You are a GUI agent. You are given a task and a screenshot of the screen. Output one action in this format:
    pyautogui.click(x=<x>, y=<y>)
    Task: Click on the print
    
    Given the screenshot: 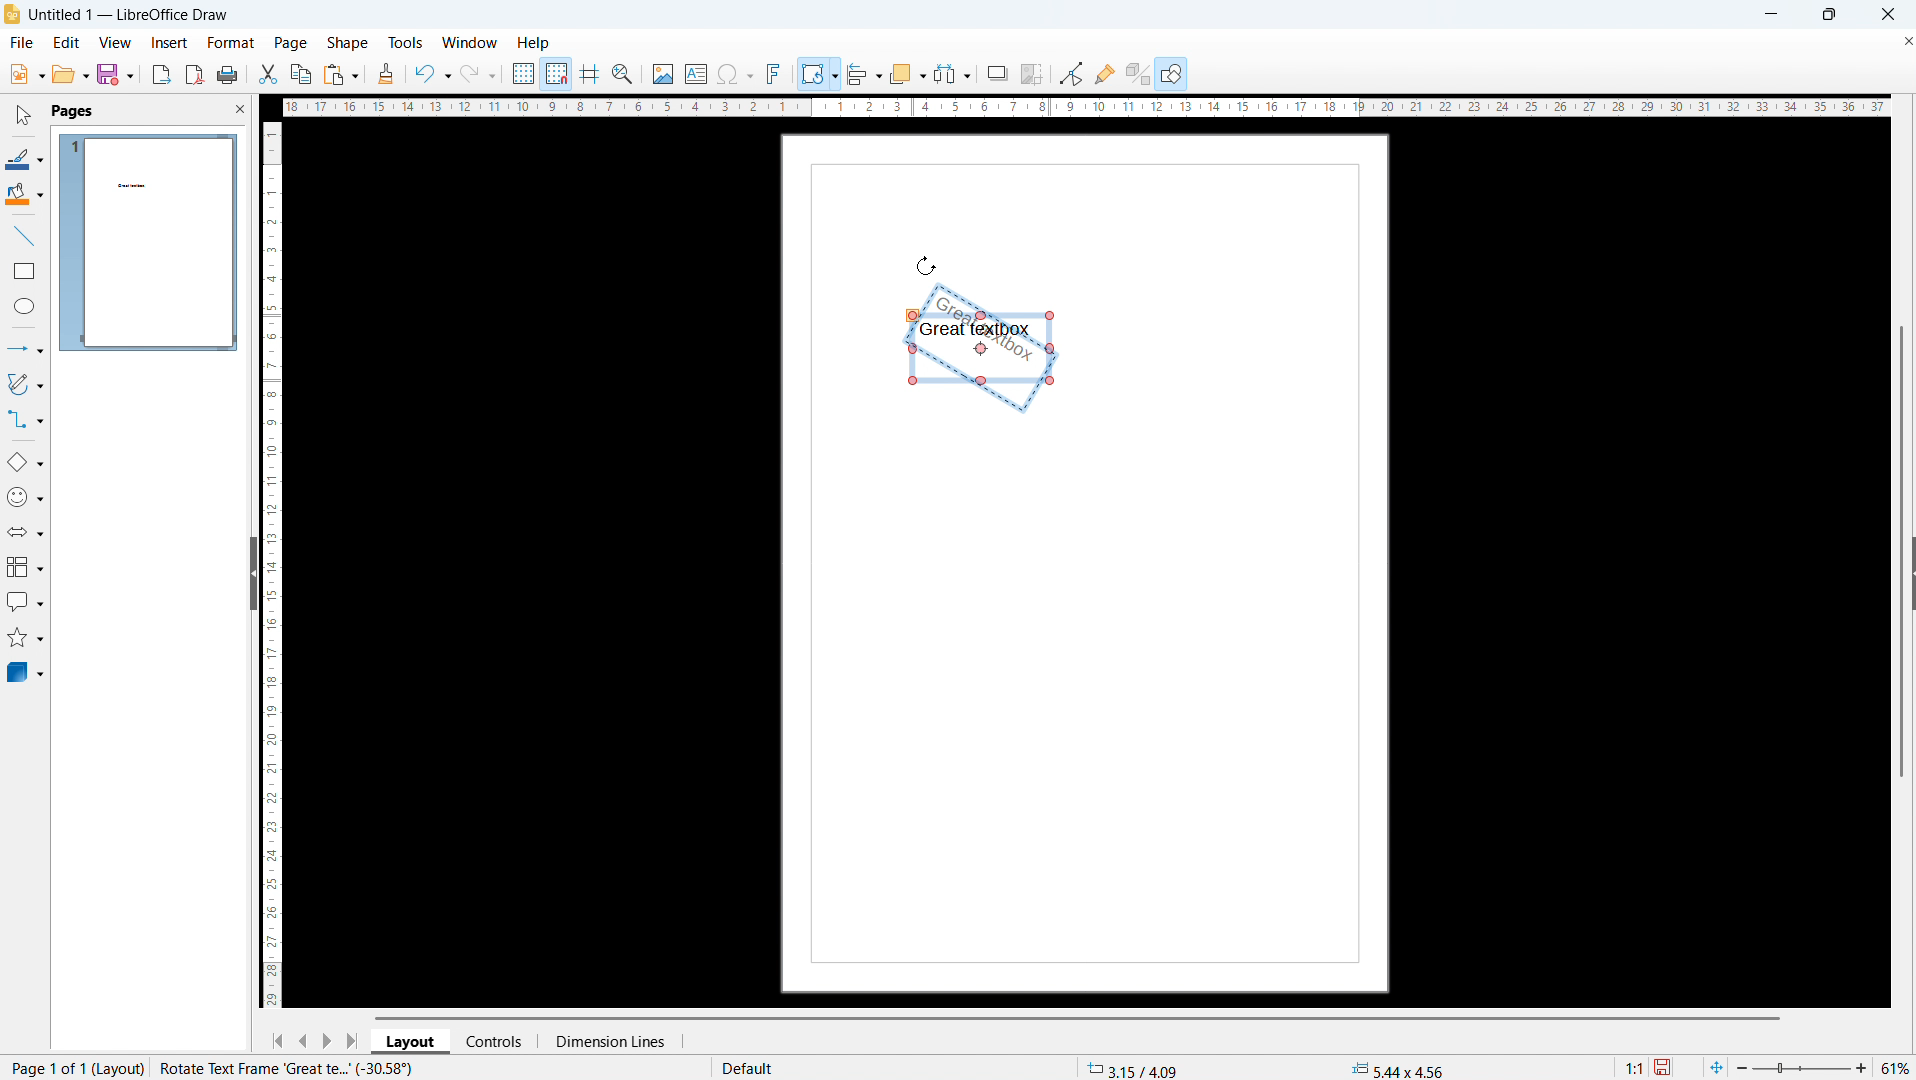 What is the action you would take?
    pyautogui.click(x=228, y=75)
    